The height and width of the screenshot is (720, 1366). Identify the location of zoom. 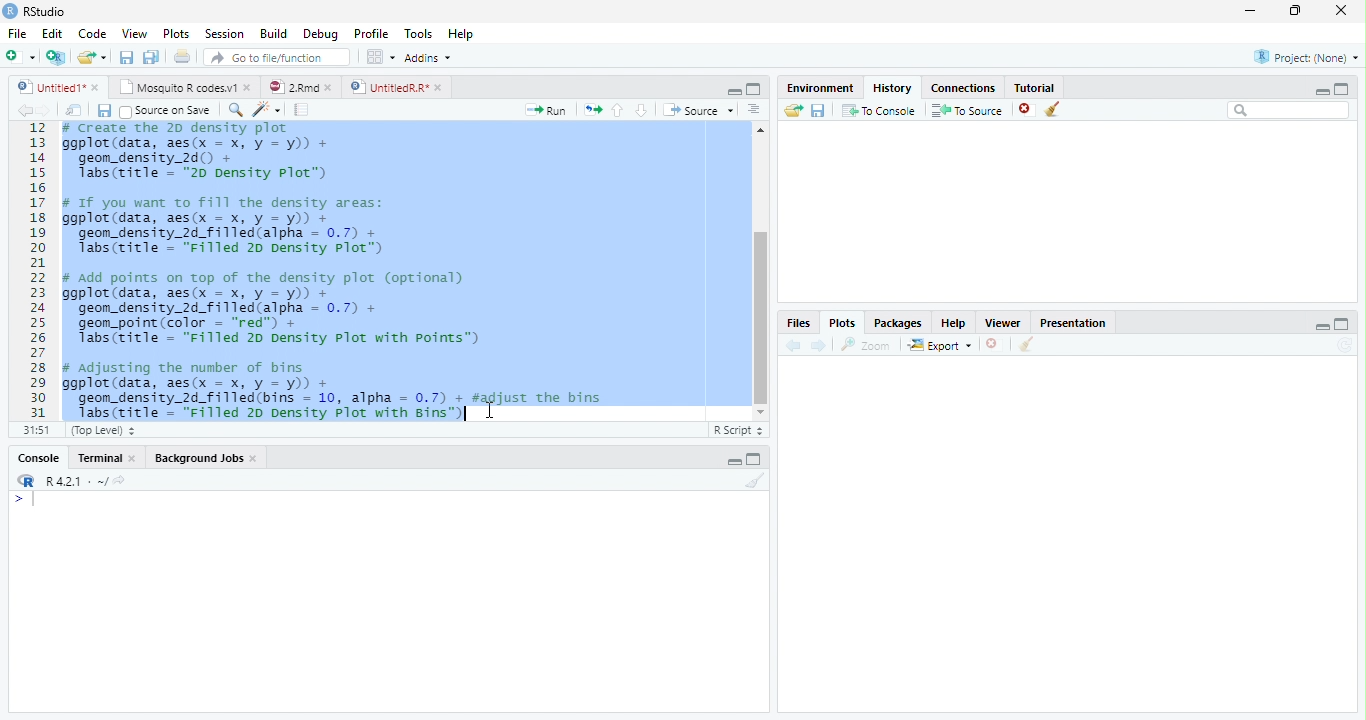
(869, 346).